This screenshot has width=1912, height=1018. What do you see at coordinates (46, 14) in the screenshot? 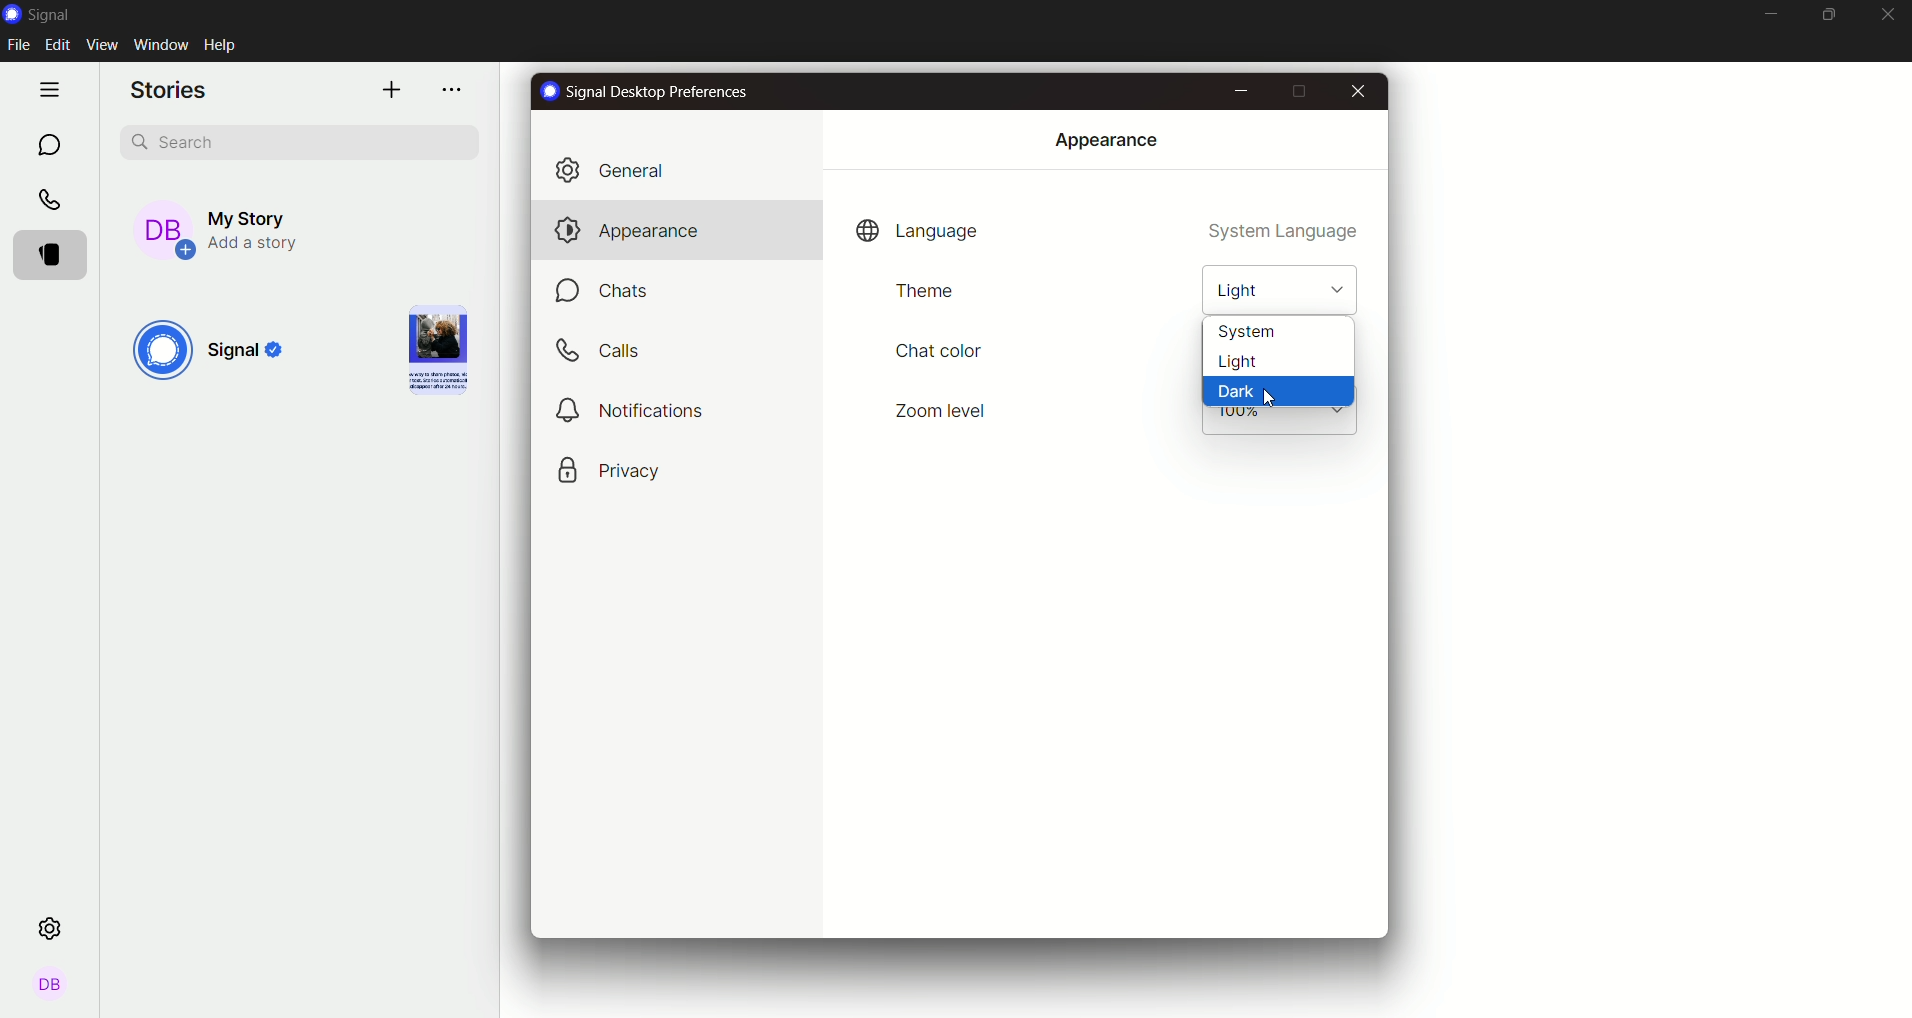
I see `signal logo` at bounding box center [46, 14].